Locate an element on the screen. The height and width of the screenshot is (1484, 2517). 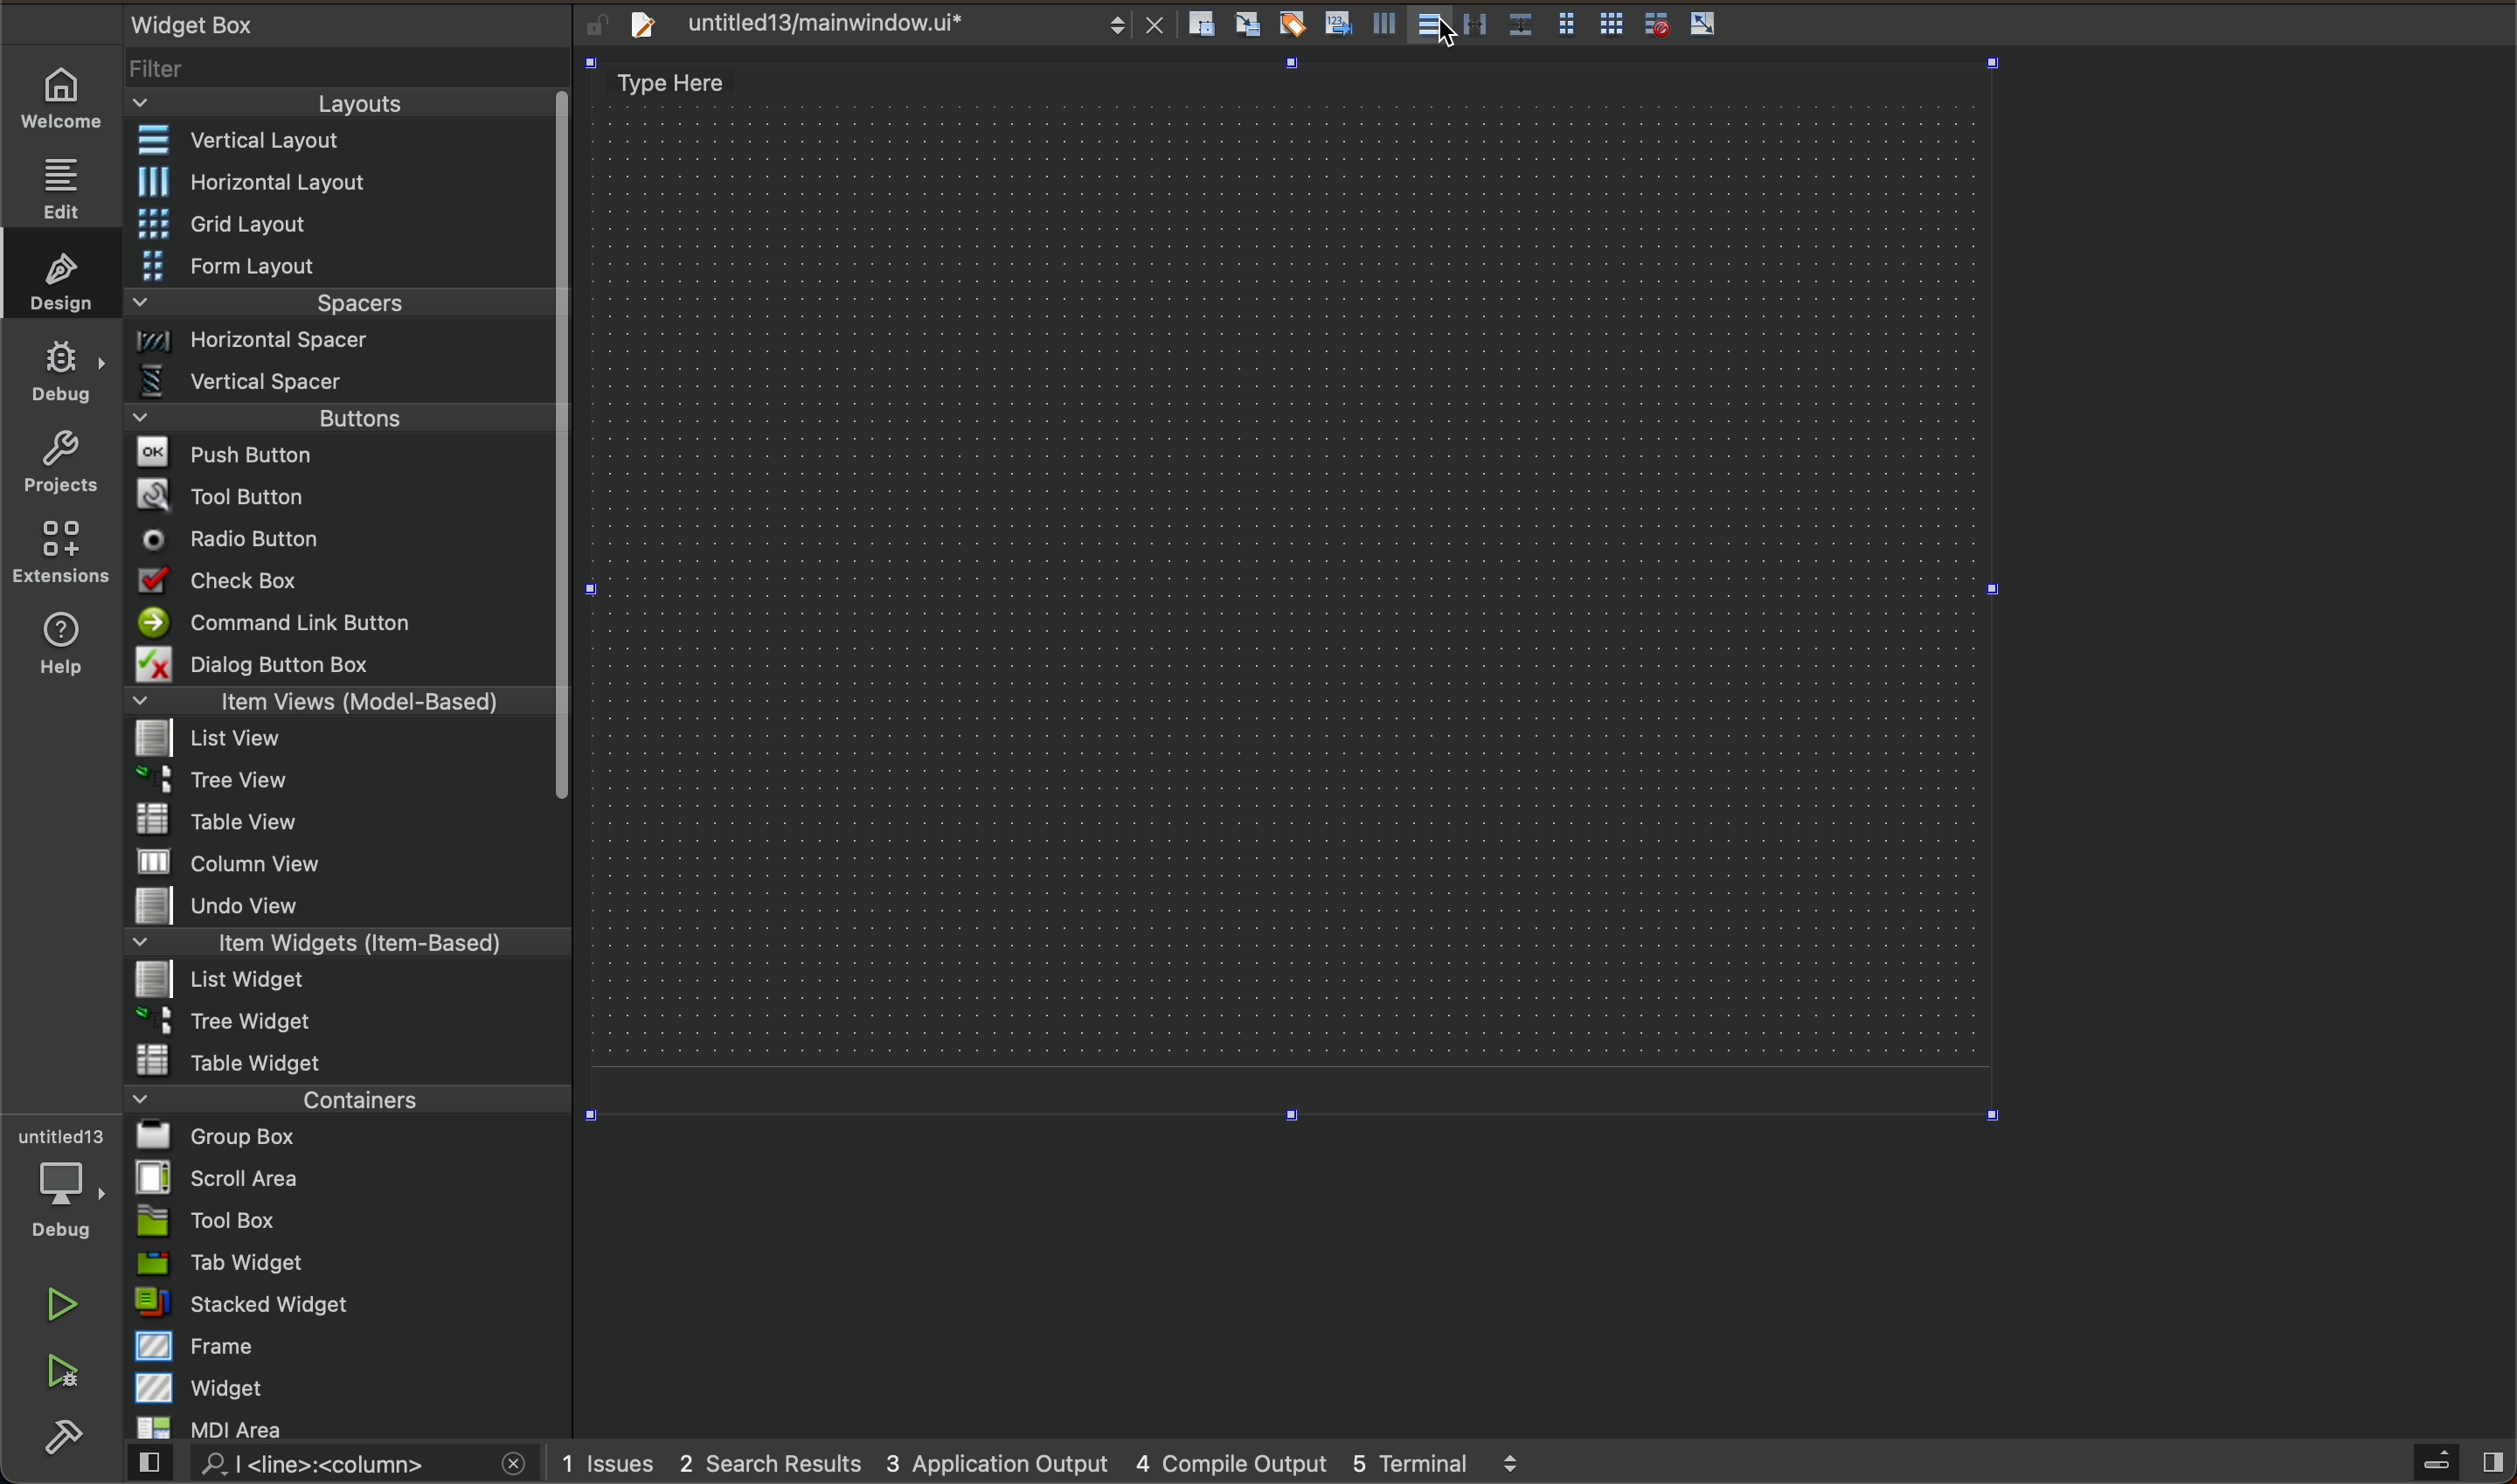
table widget is located at coordinates (345, 1059).